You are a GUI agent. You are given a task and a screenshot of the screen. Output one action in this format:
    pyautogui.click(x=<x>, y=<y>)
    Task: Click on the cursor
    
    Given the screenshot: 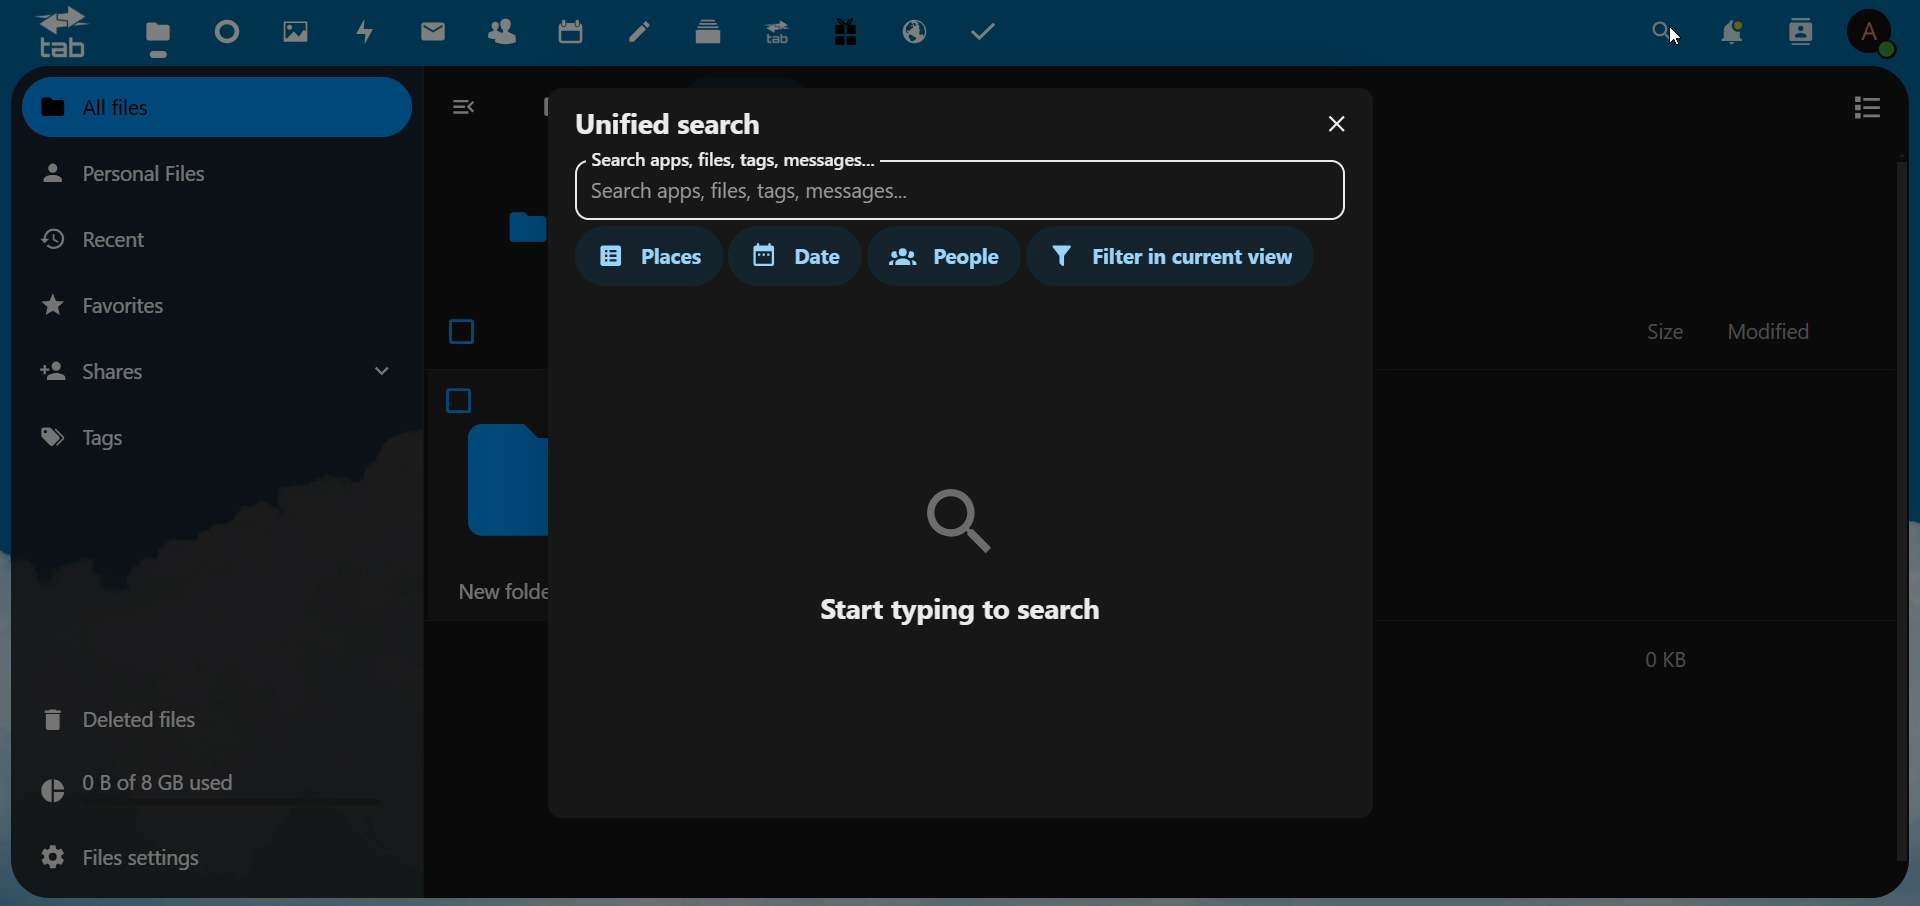 What is the action you would take?
    pyautogui.click(x=1676, y=42)
    